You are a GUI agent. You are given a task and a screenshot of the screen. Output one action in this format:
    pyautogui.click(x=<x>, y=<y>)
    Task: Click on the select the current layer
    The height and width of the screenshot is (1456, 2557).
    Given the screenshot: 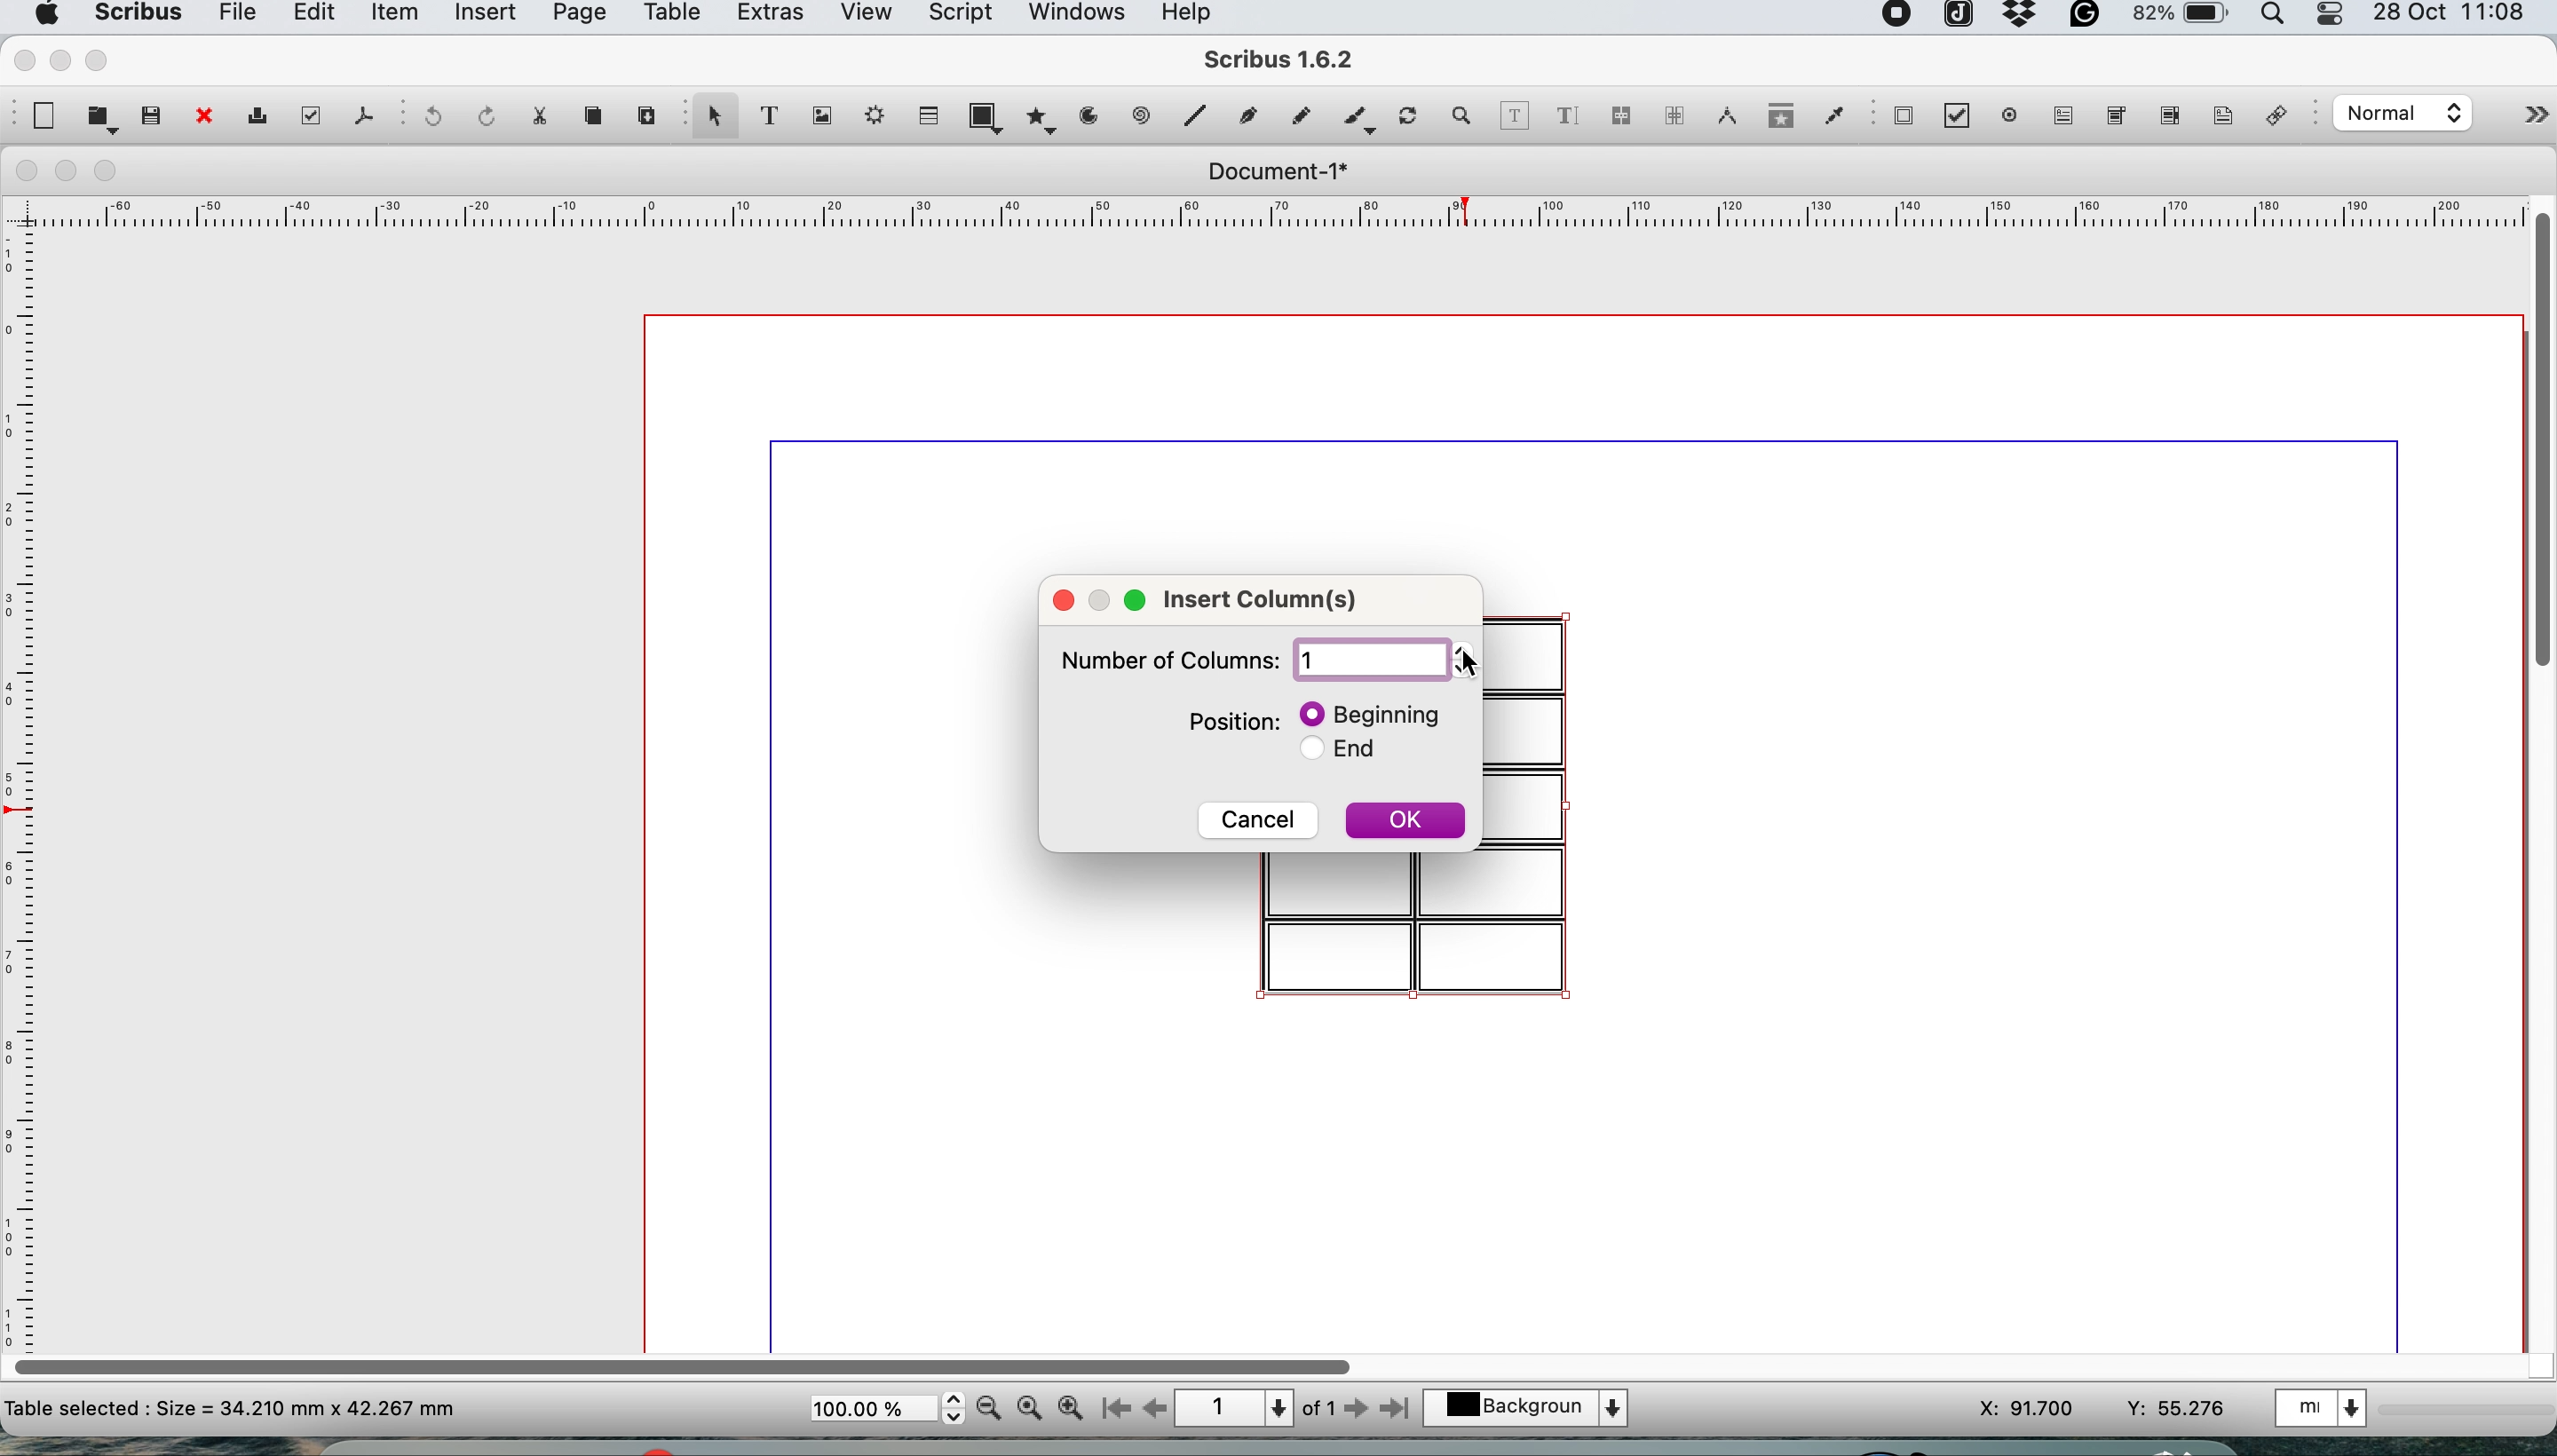 What is the action you would take?
    pyautogui.click(x=1537, y=1410)
    